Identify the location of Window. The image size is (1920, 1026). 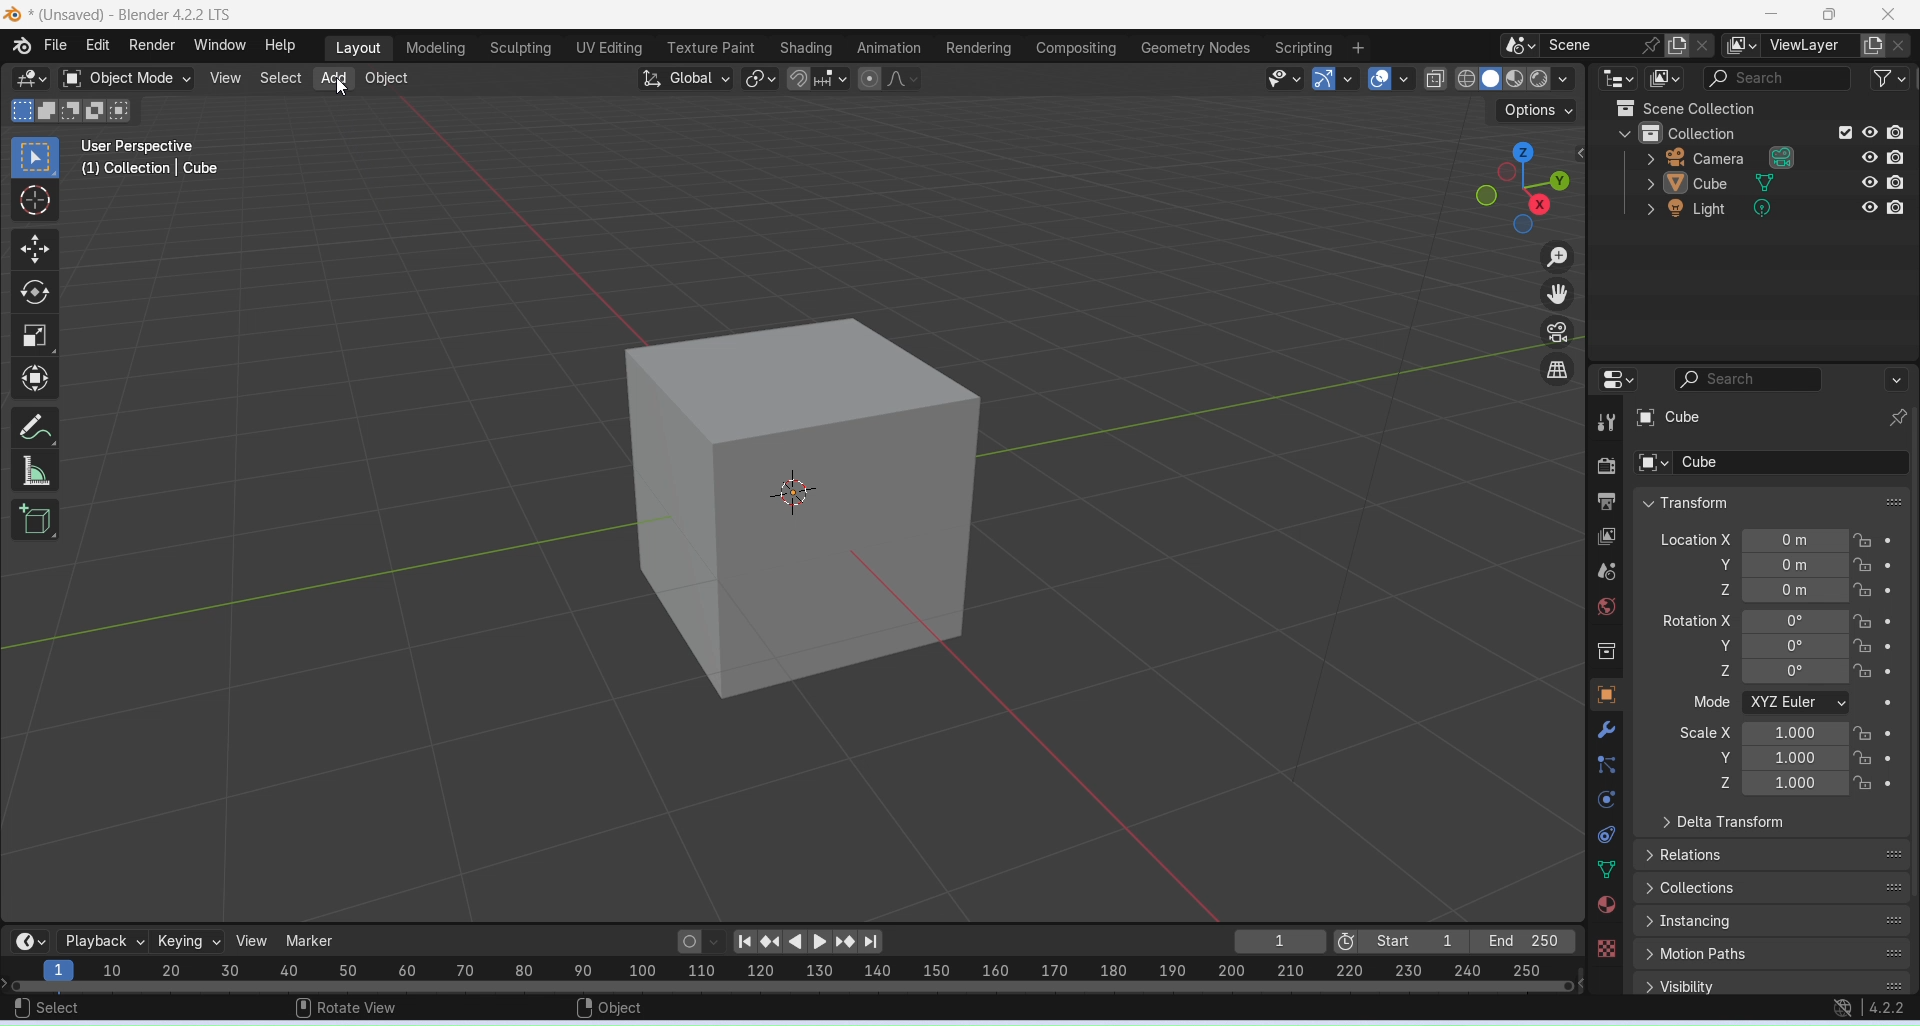
(219, 45).